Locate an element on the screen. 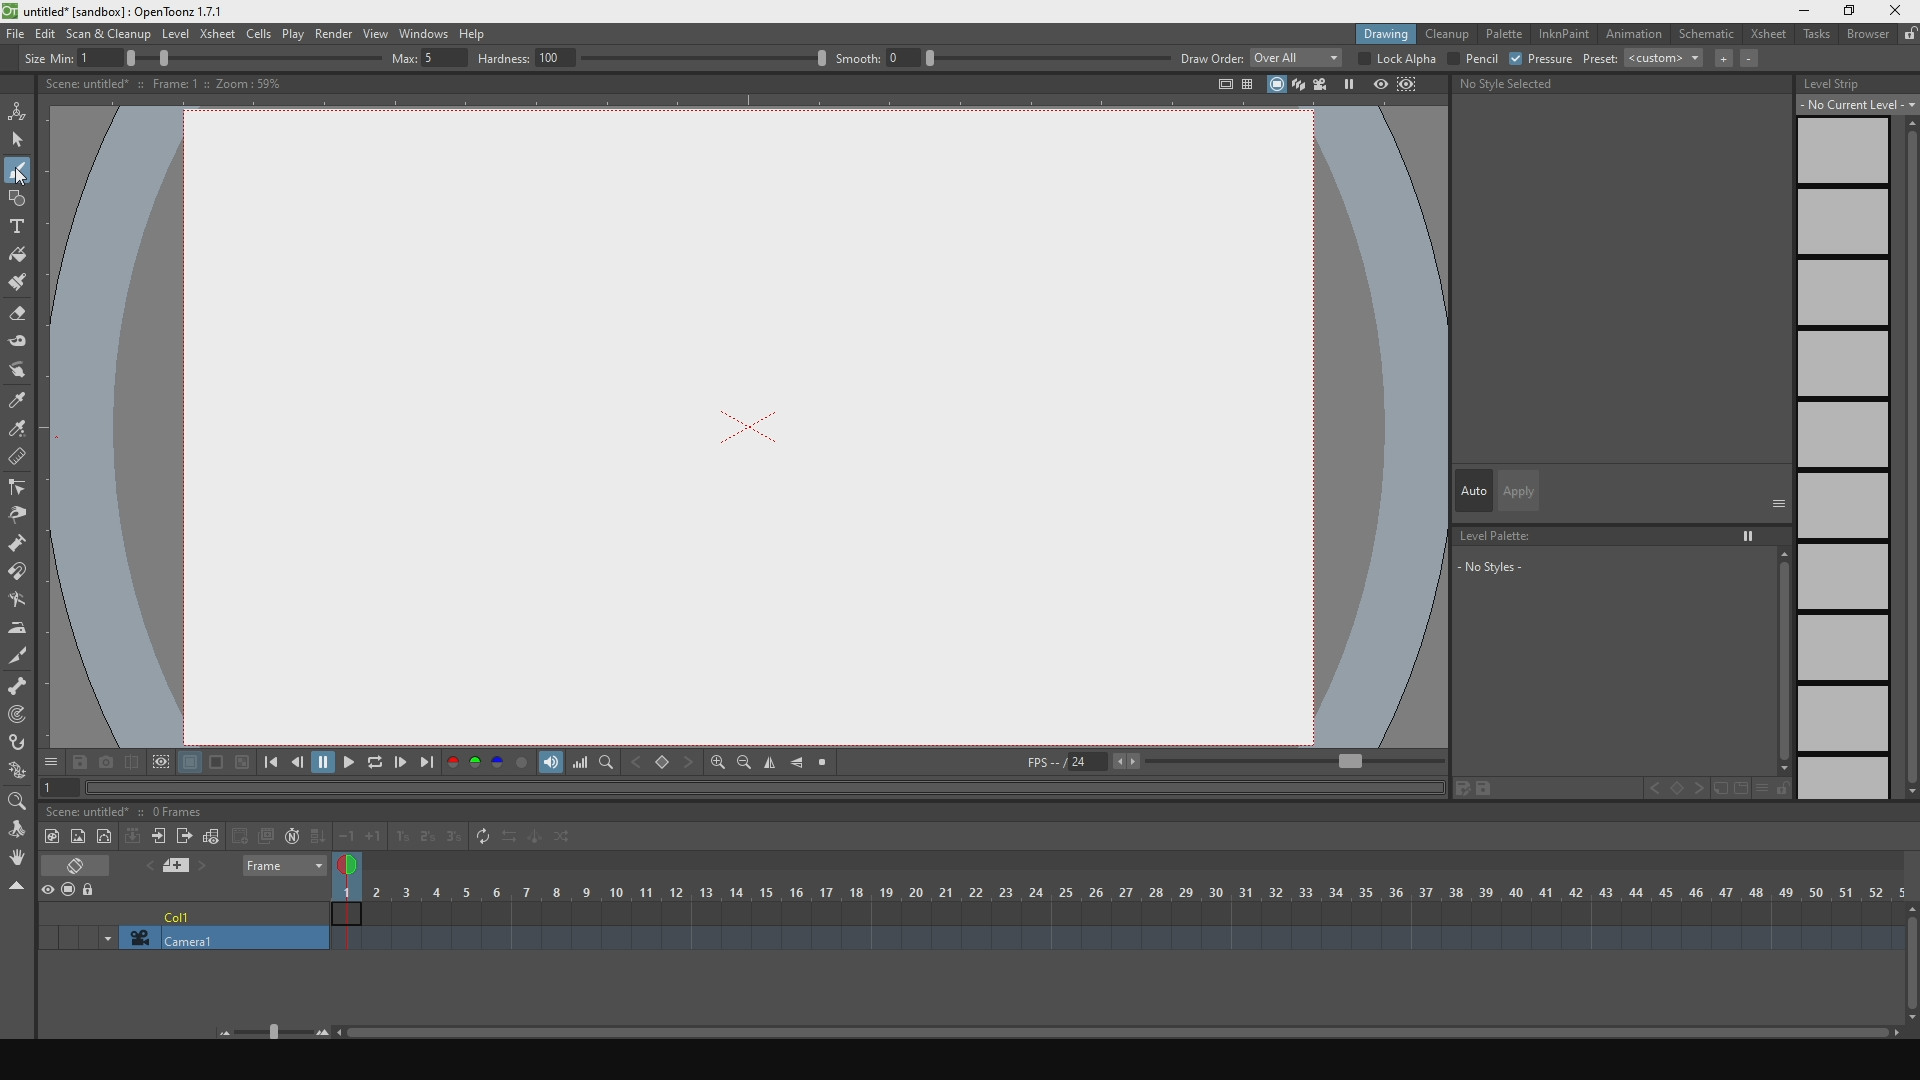  stop is located at coordinates (1272, 88).